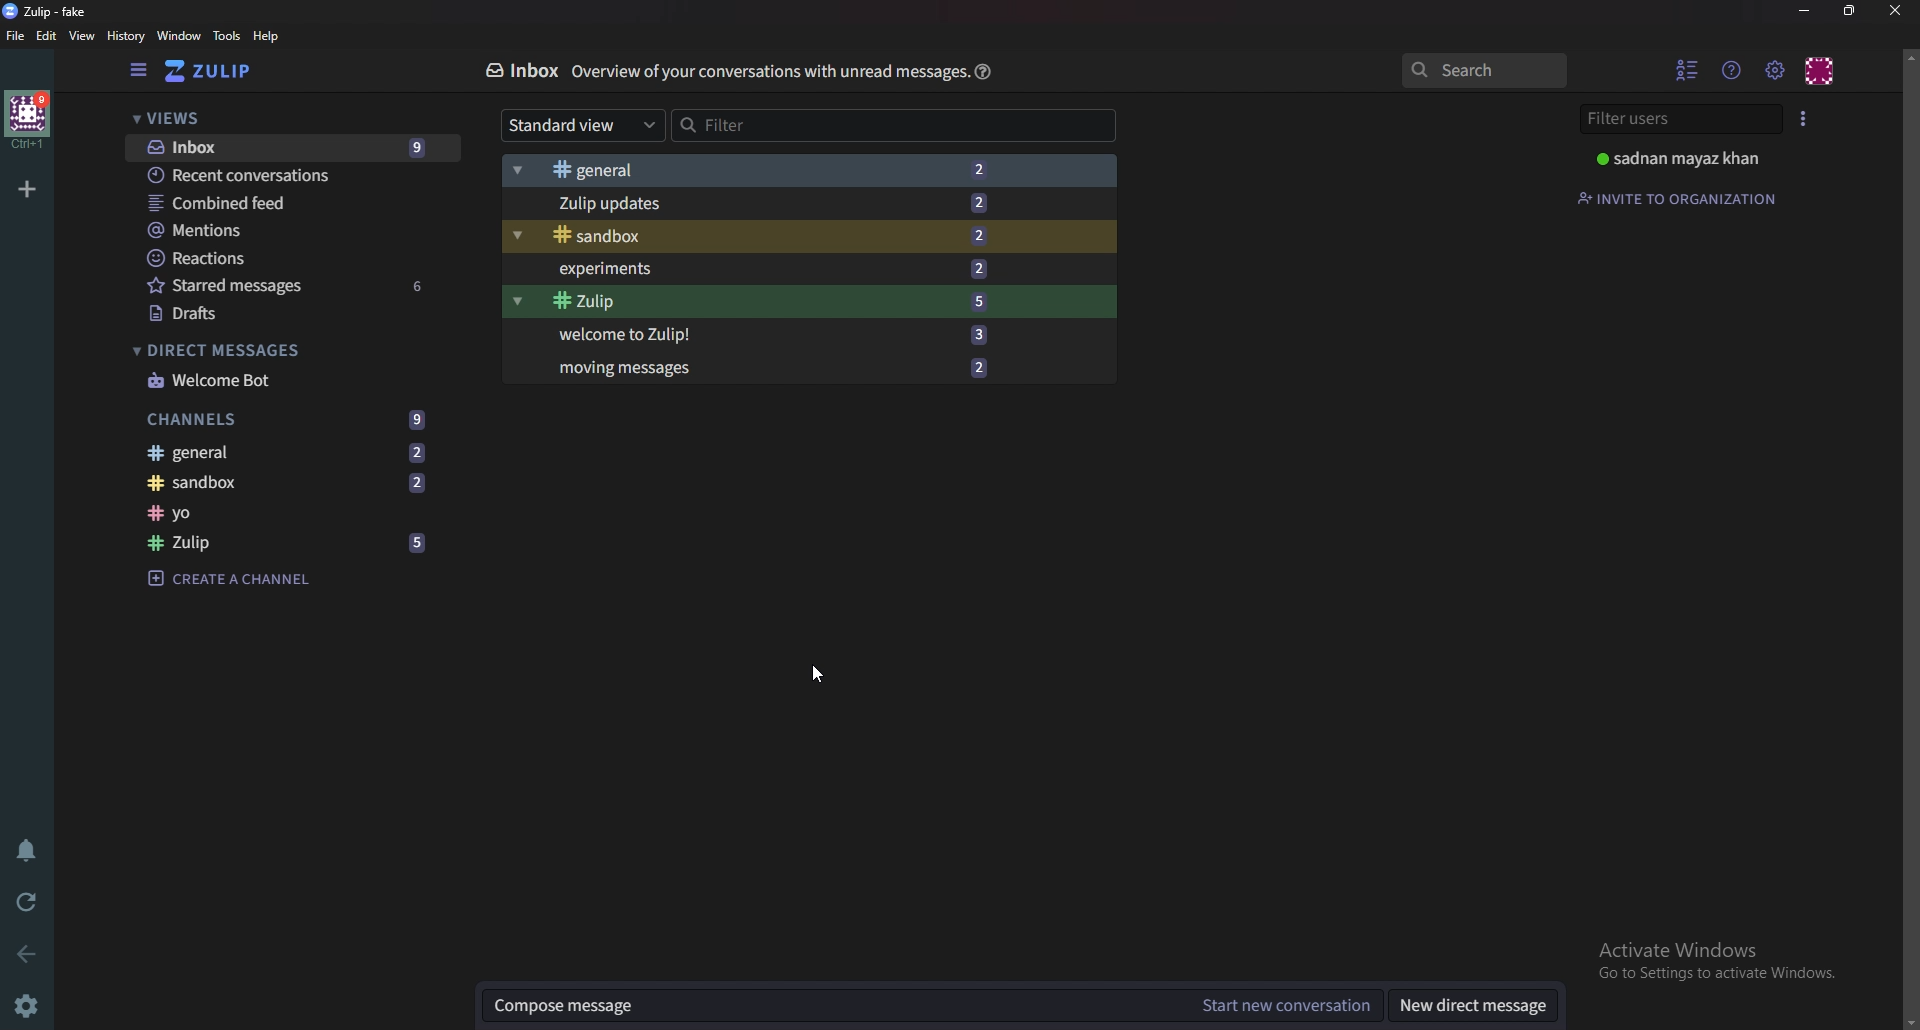 This screenshot has width=1920, height=1030. What do you see at coordinates (28, 190) in the screenshot?
I see `Add workspace` at bounding box center [28, 190].